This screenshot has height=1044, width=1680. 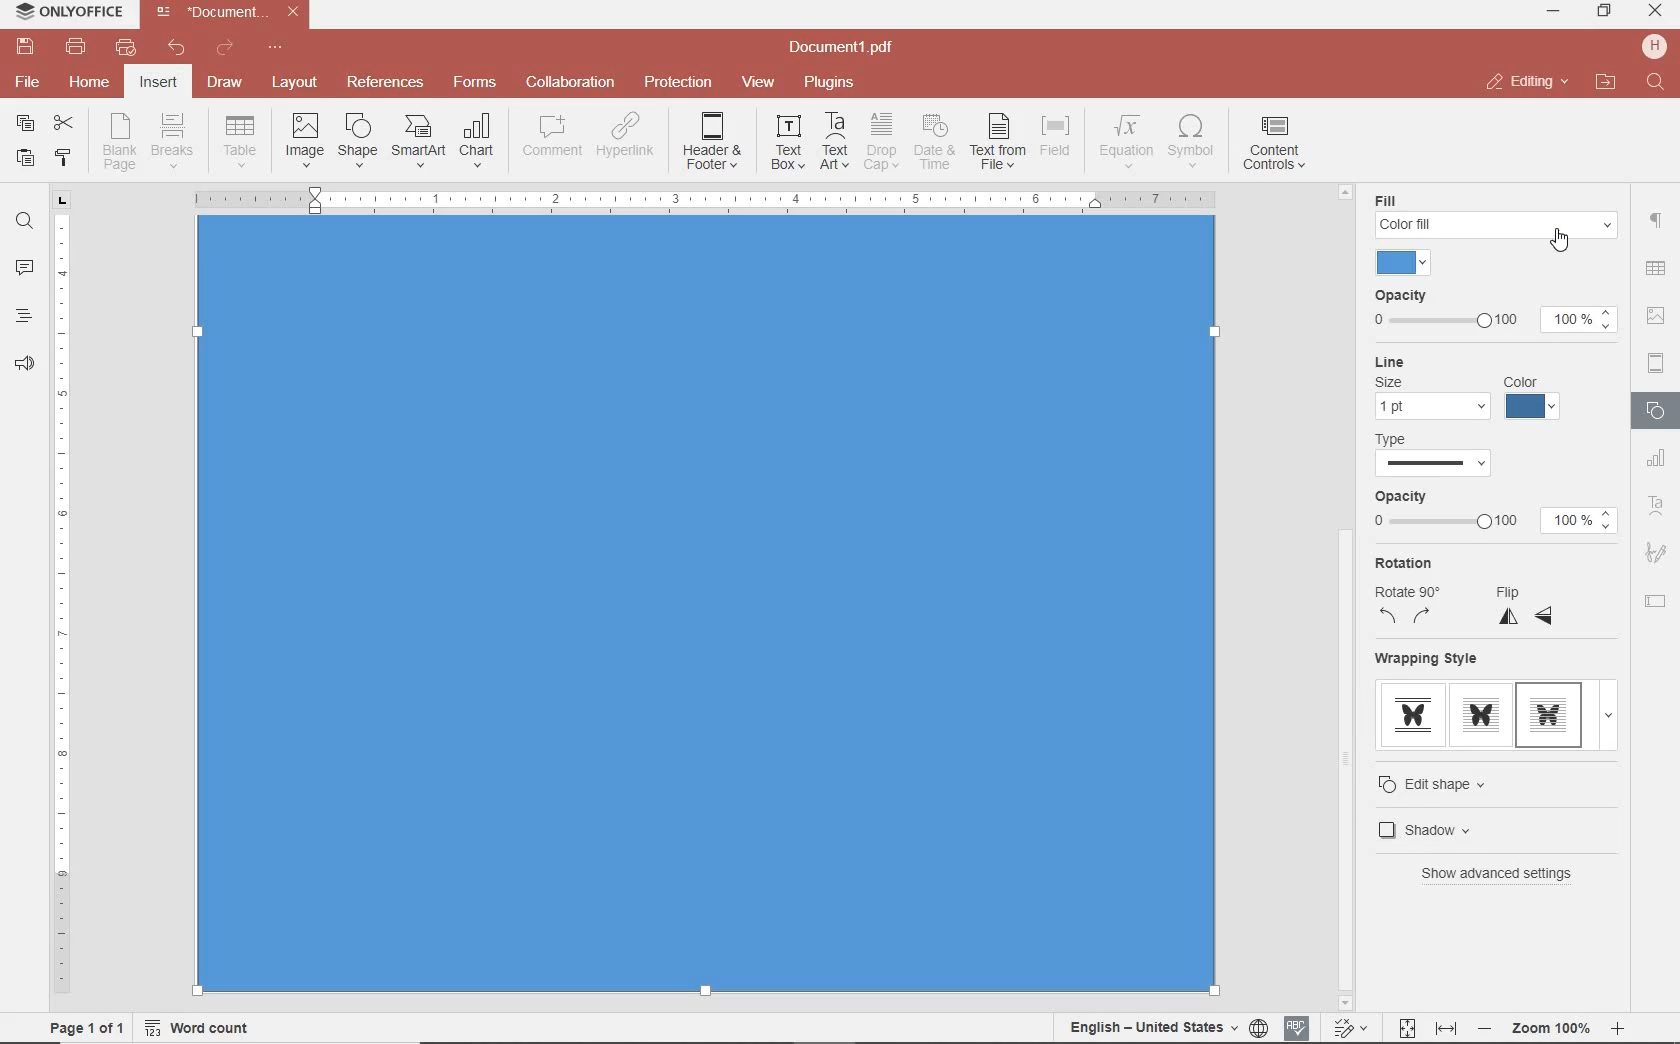 I want to click on EDIT HEADER OR FOOTER, so click(x=714, y=142).